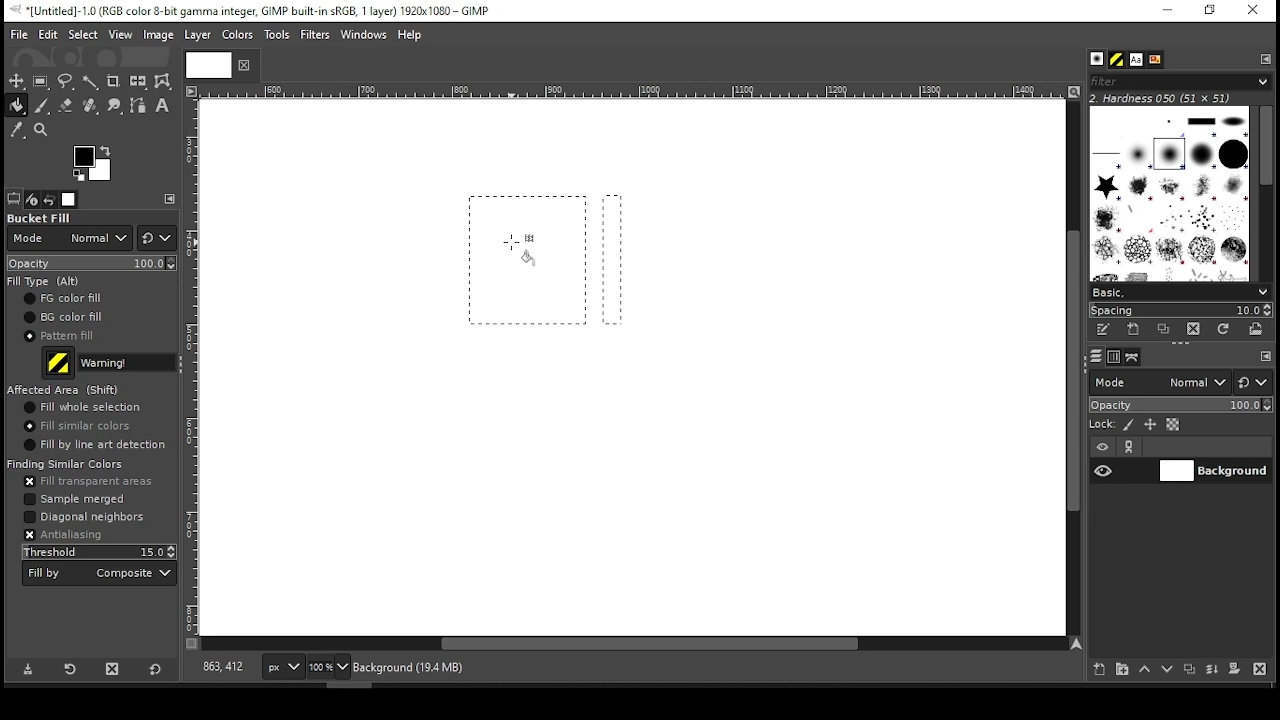 This screenshot has width=1280, height=720. What do you see at coordinates (80, 499) in the screenshot?
I see `sampled merged` at bounding box center [80, 499].